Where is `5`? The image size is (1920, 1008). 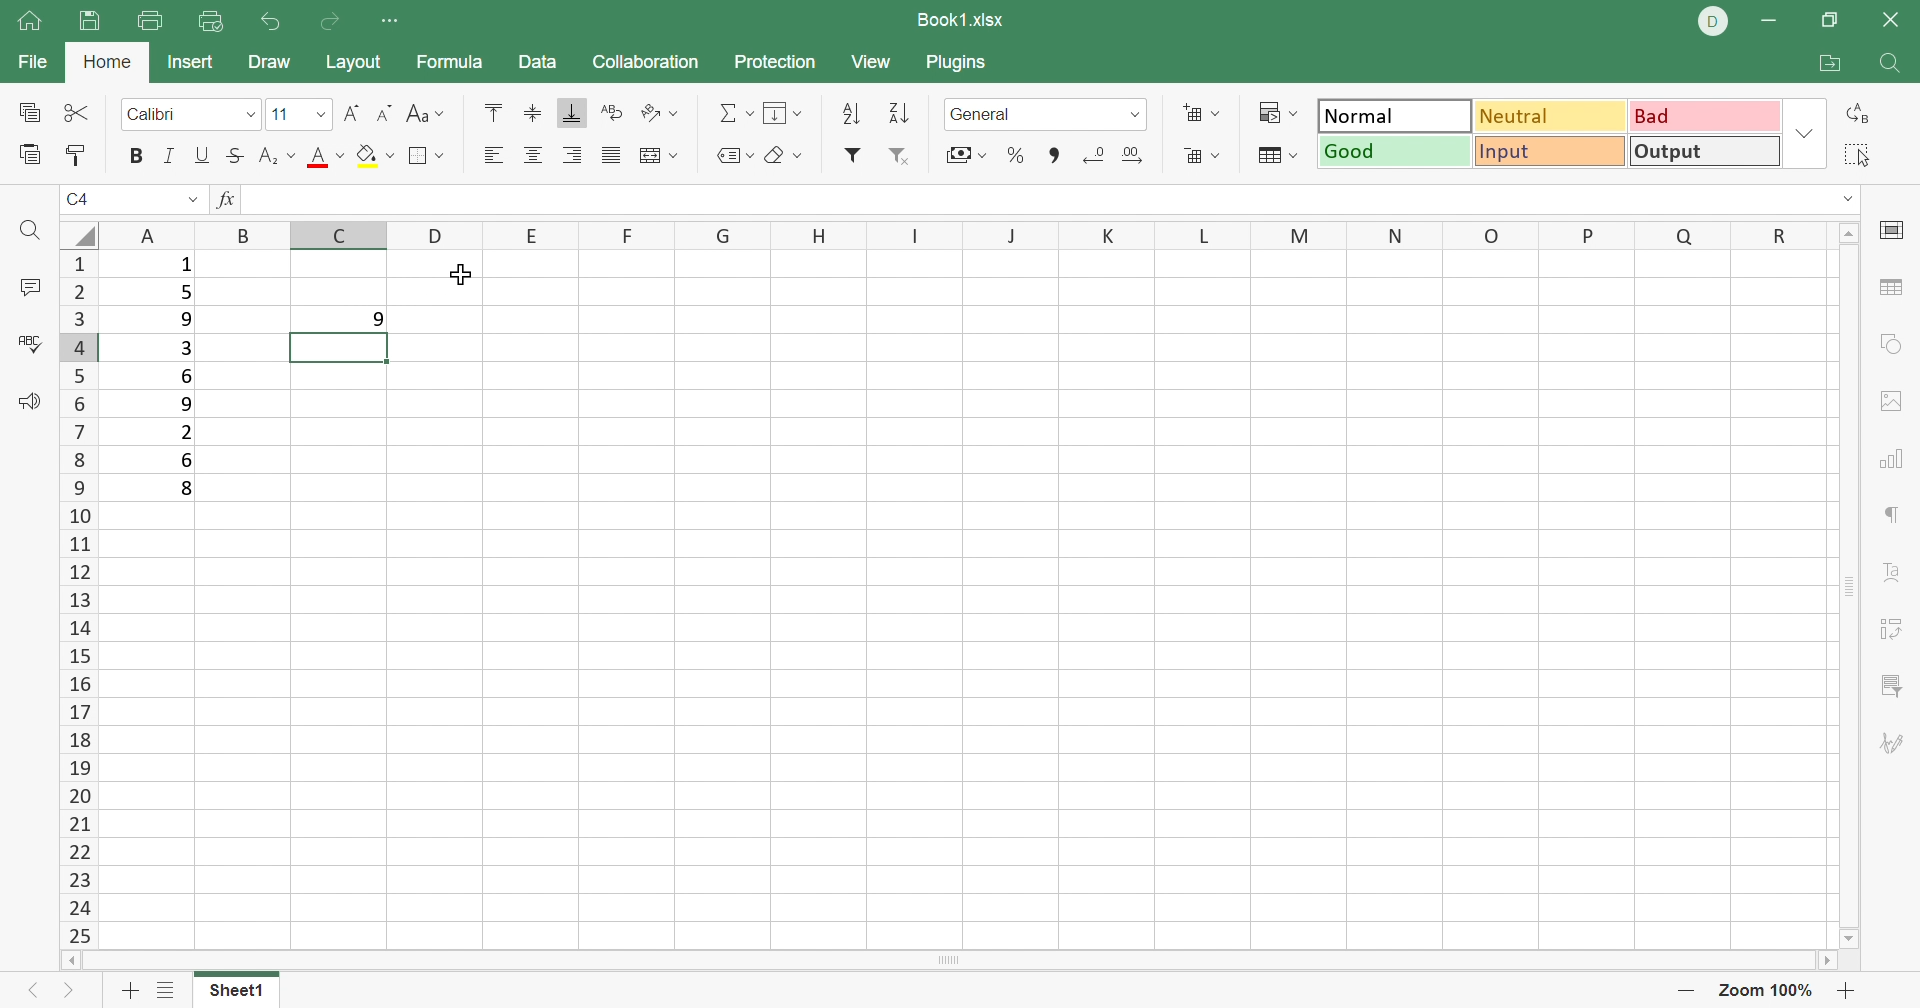 5 is located at coordinates (185, 294).